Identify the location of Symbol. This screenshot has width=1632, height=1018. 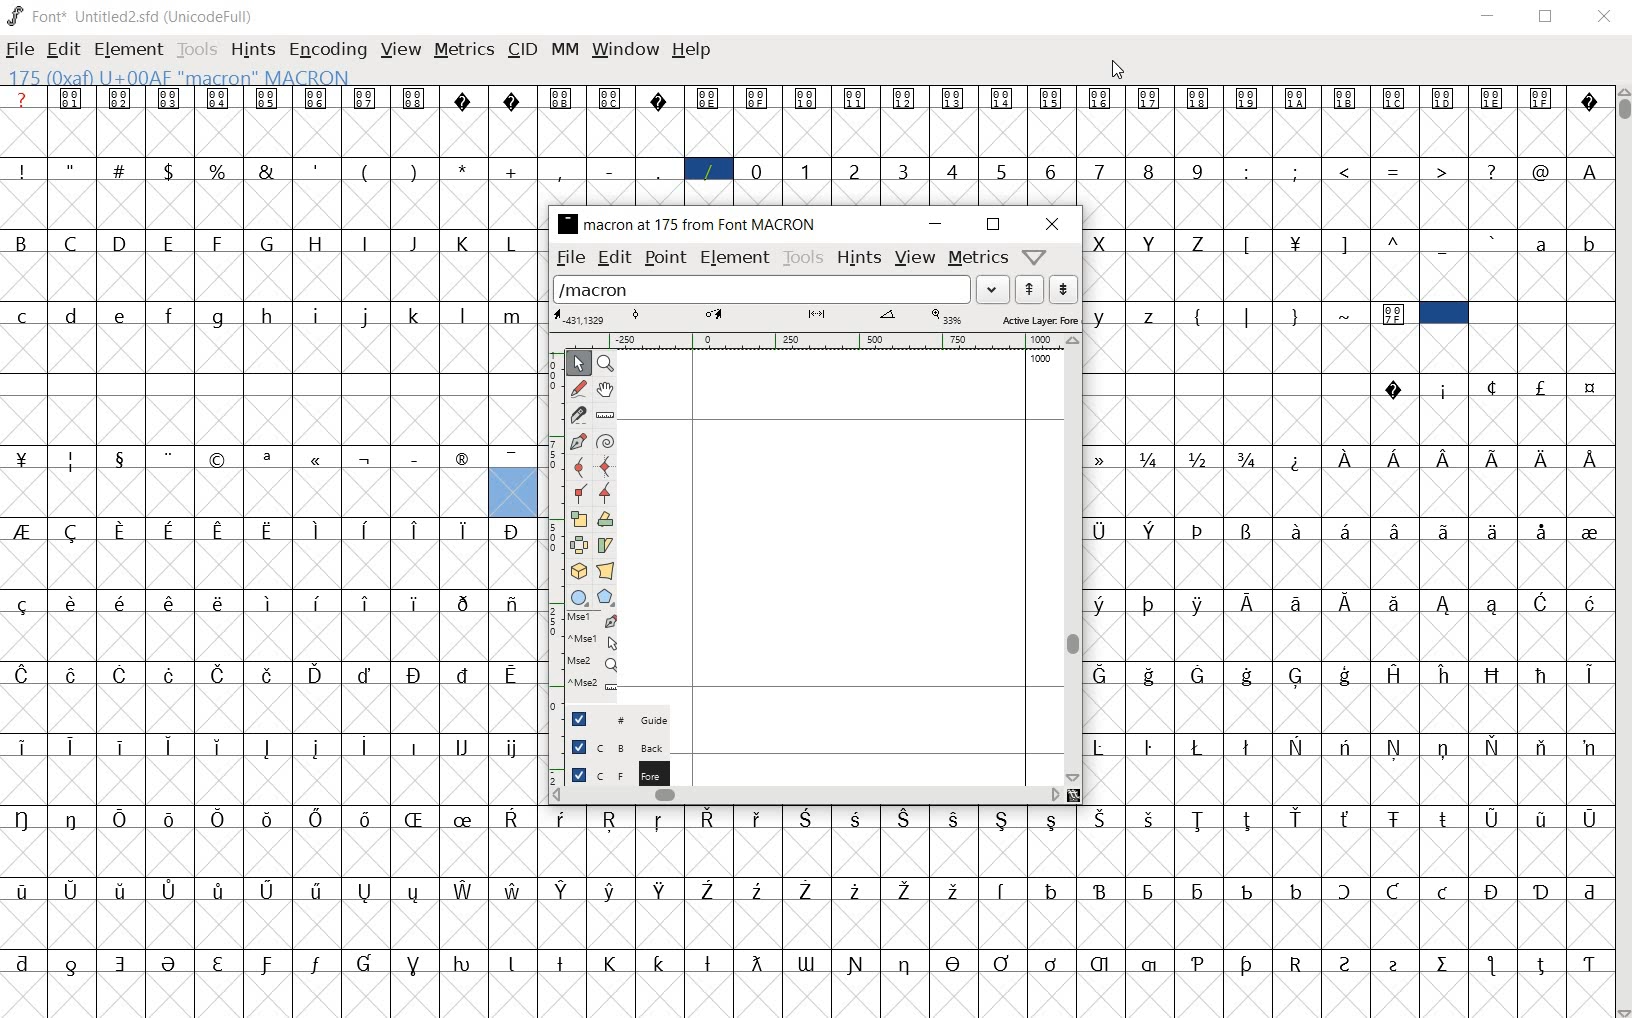
(904, 99).